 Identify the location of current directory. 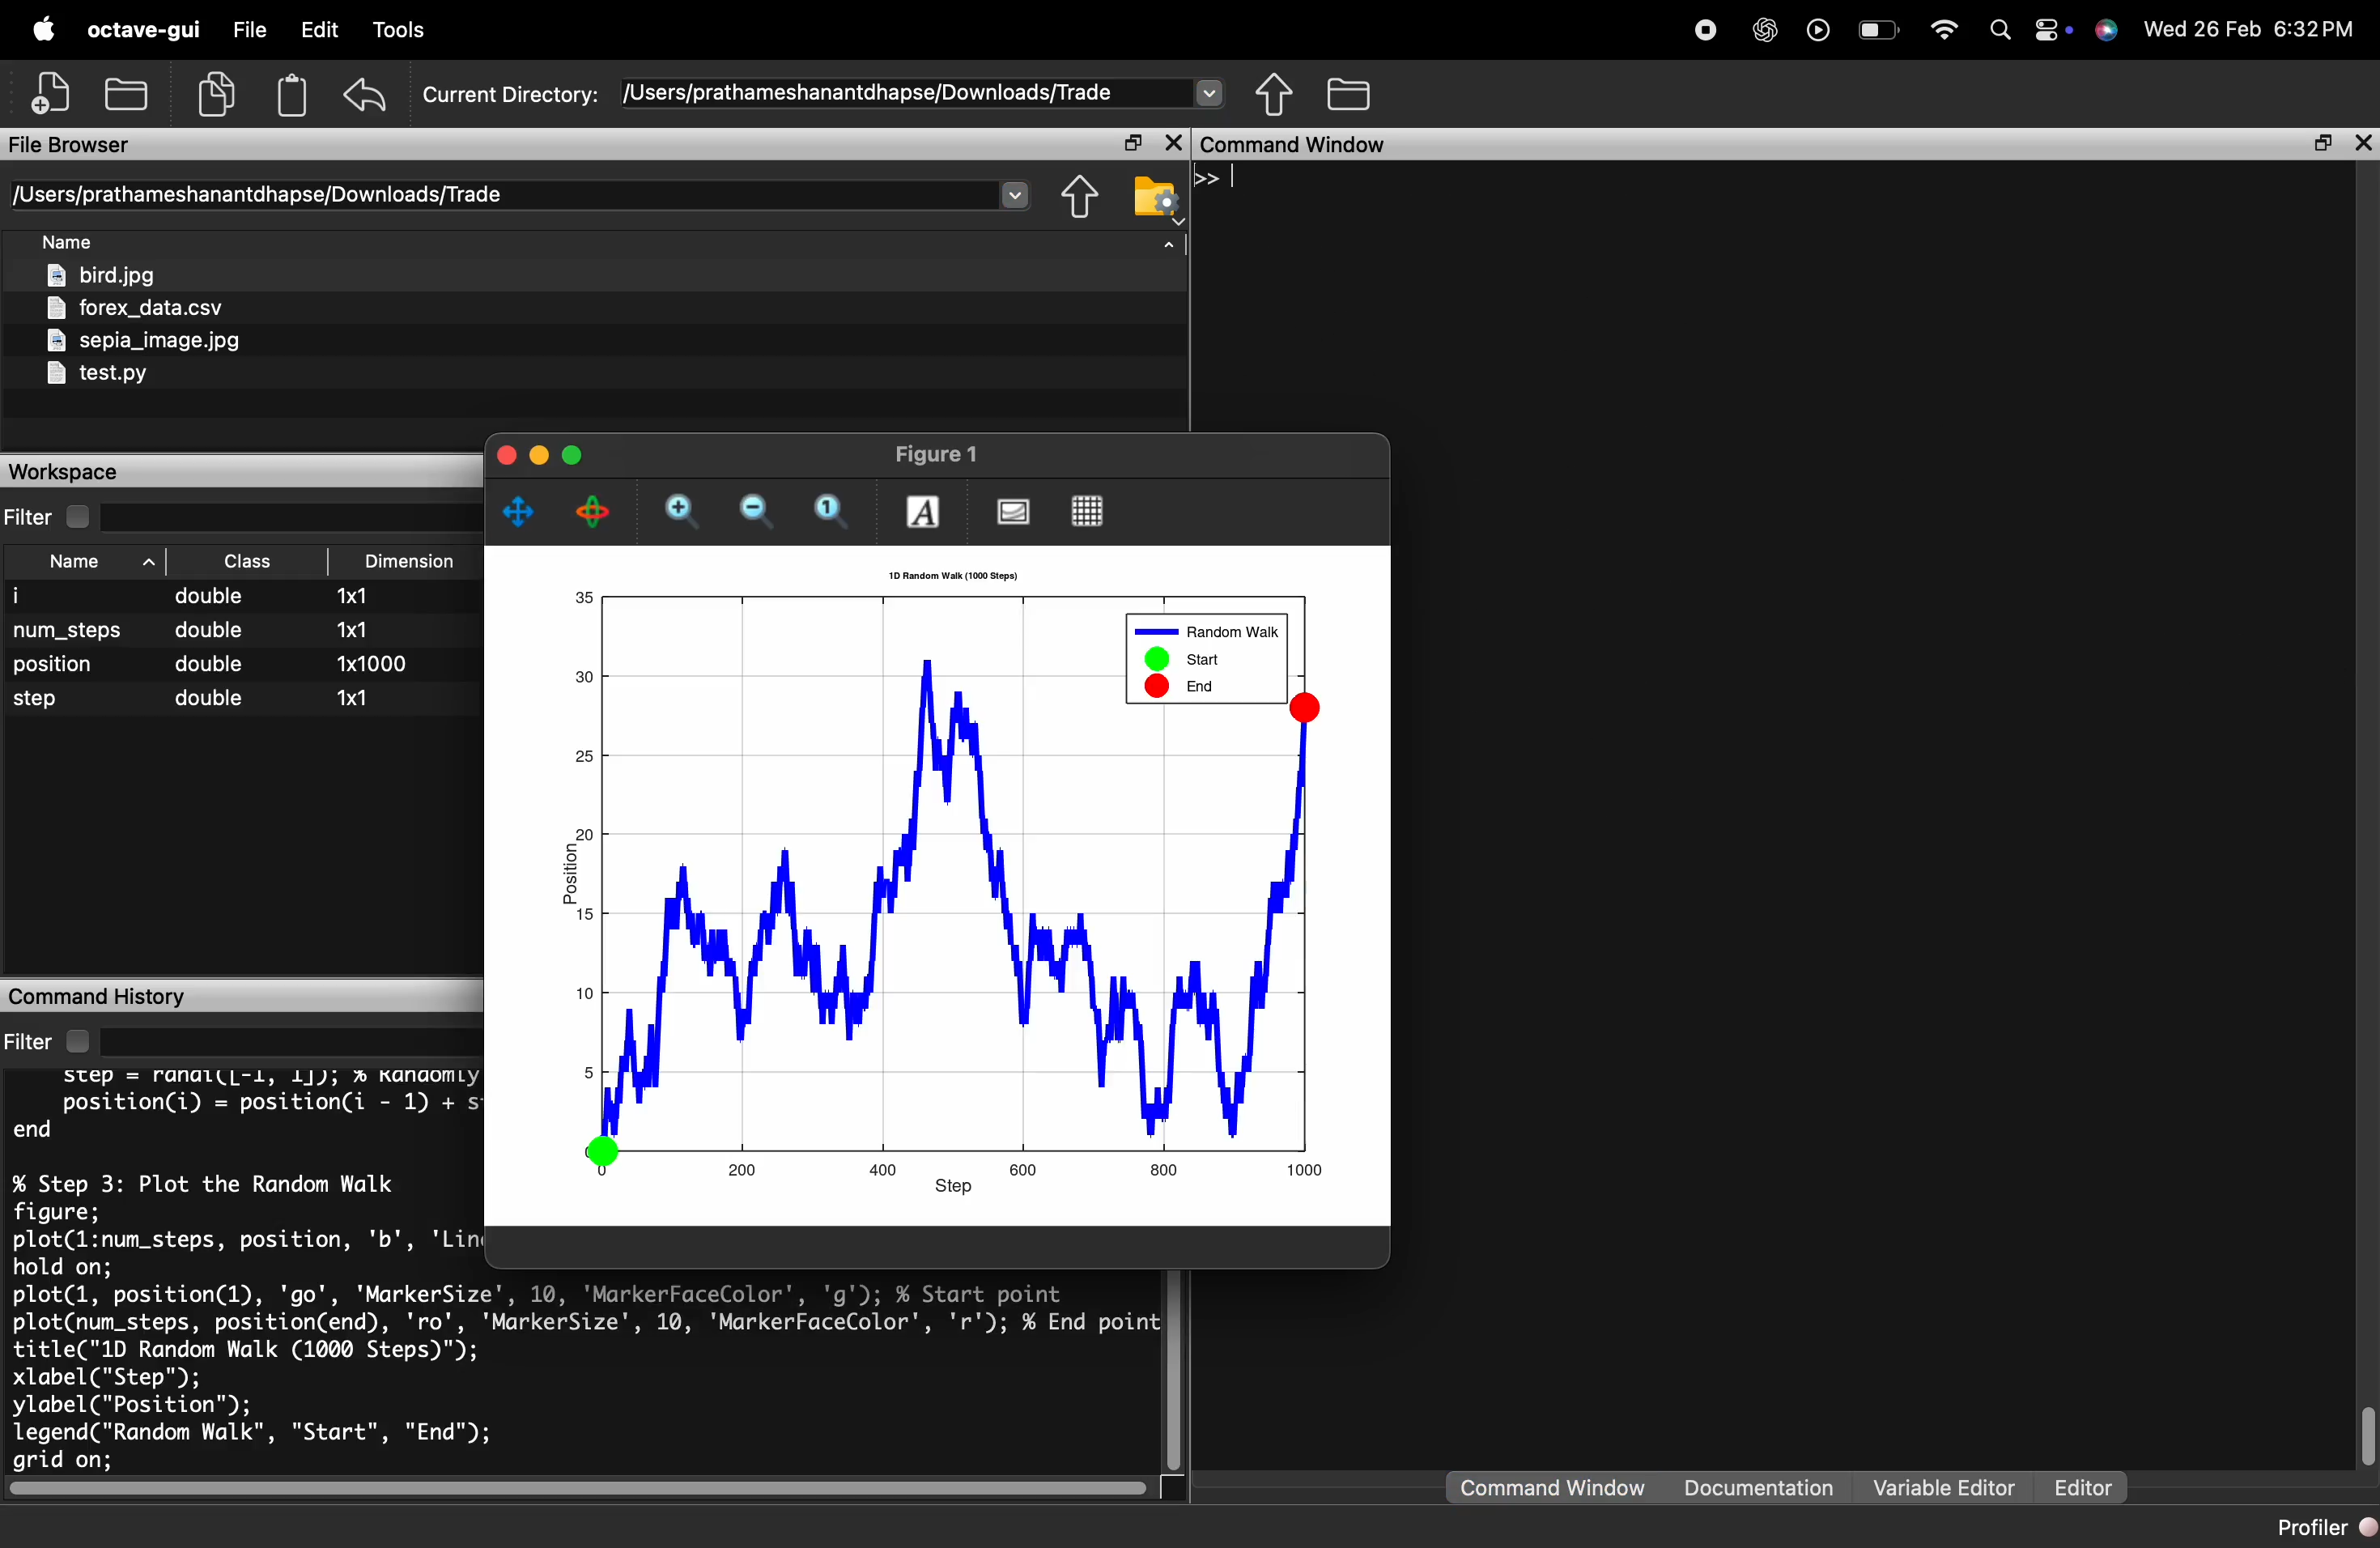
(824, 93).